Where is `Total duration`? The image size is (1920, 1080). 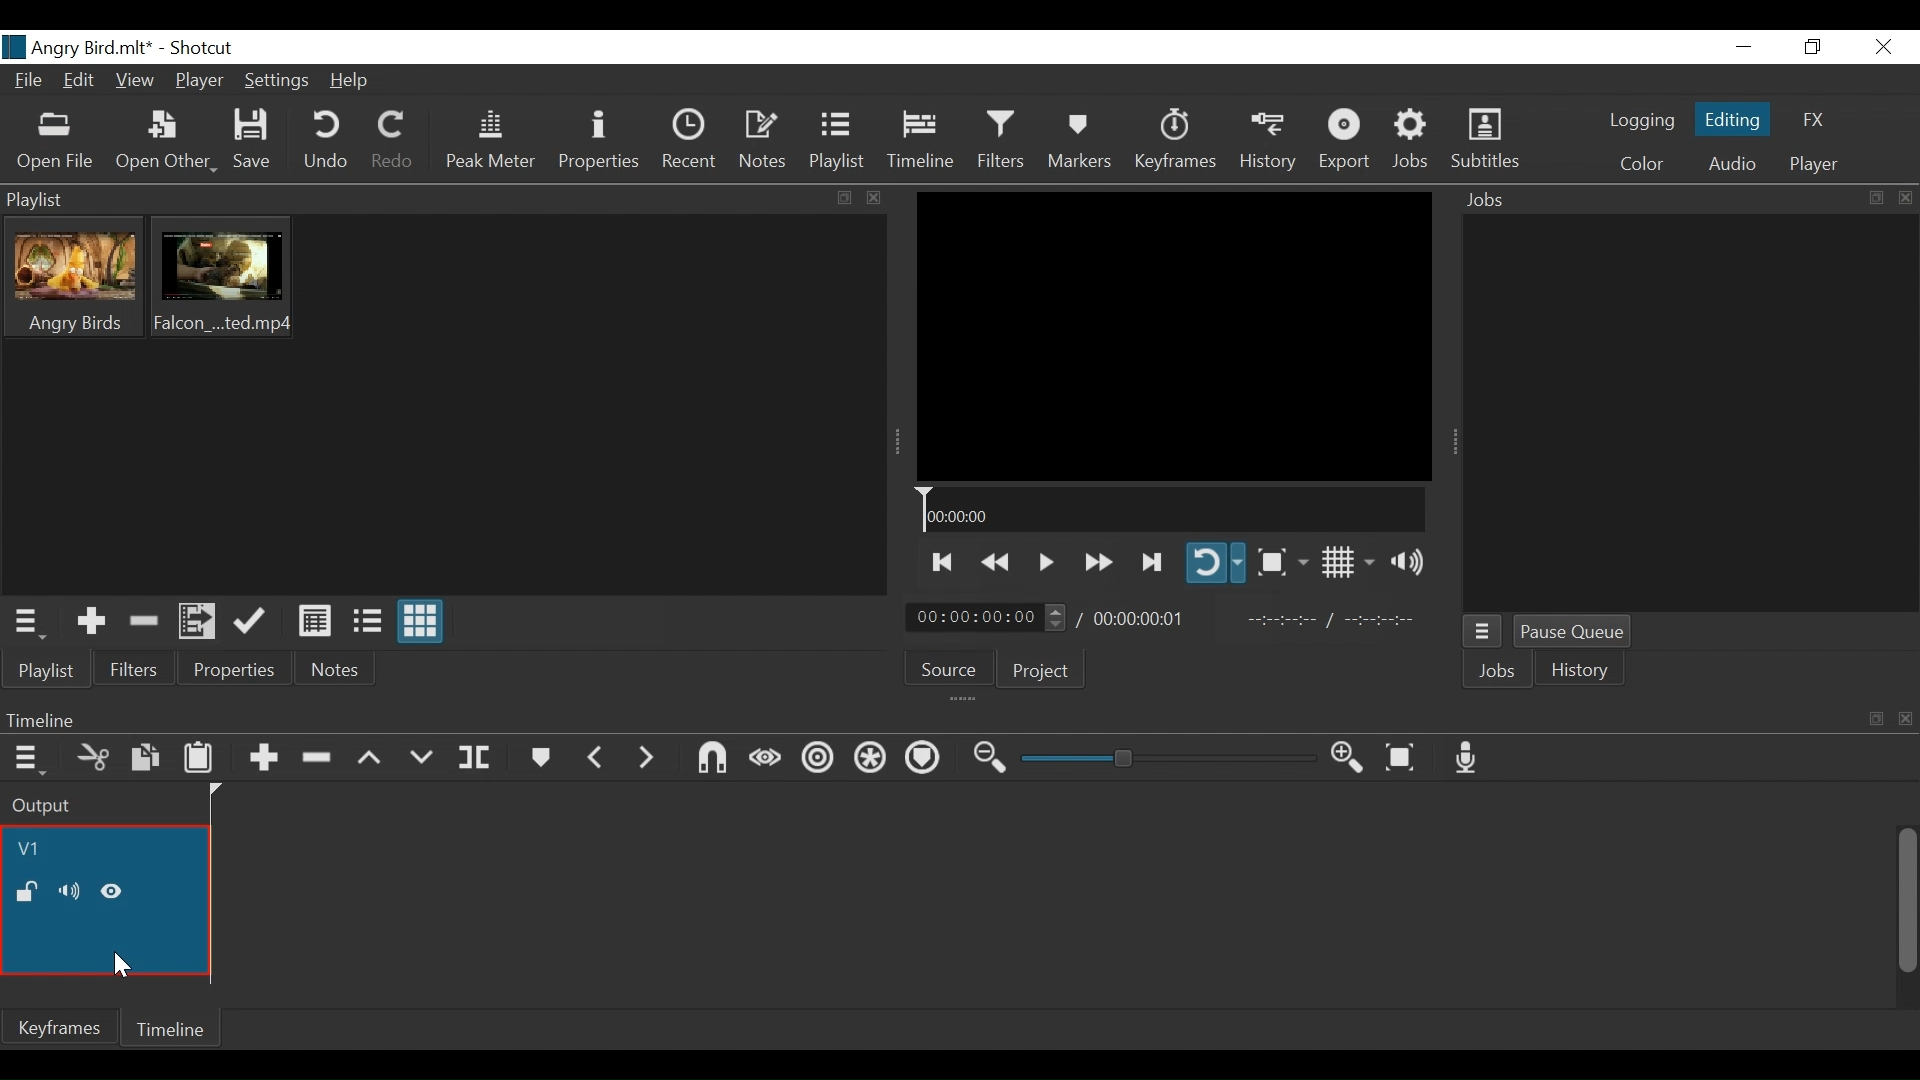
Total duration is located at coordinates (1144, 619).